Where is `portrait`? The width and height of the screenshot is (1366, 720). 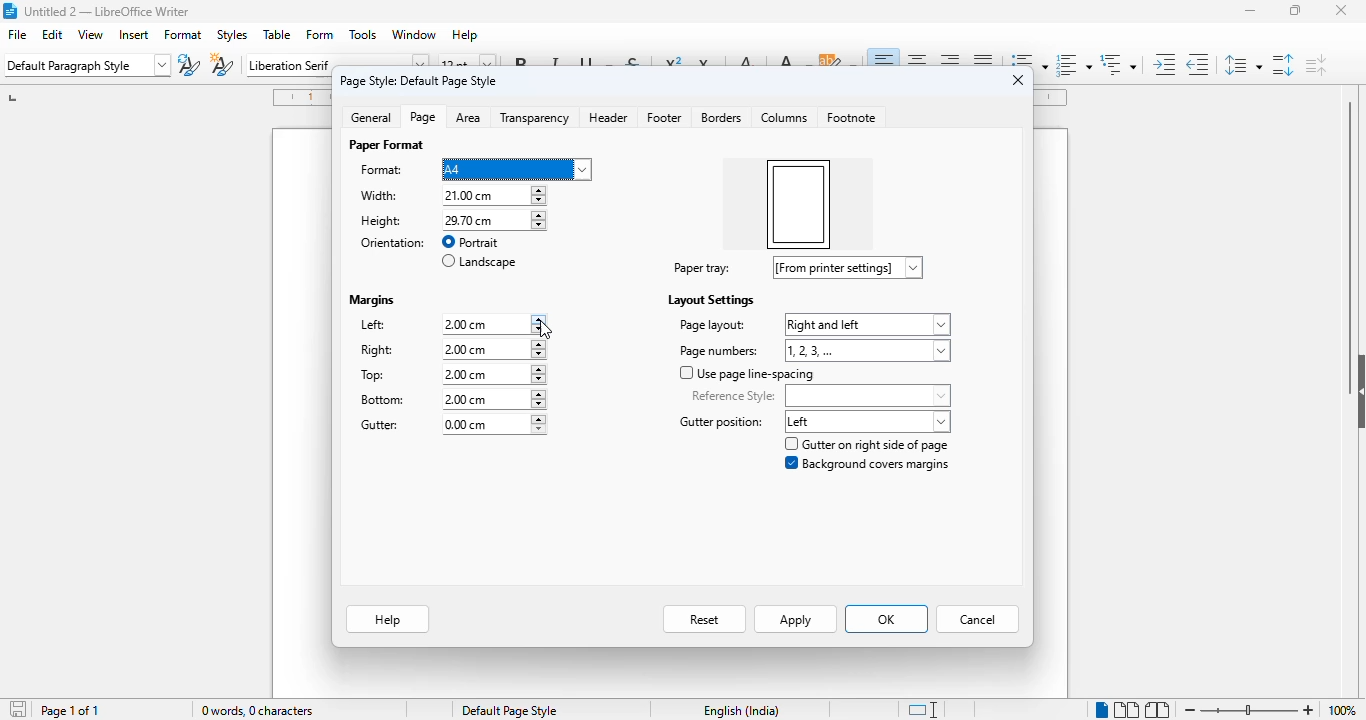
portrait is located at coordinates (470, 242).